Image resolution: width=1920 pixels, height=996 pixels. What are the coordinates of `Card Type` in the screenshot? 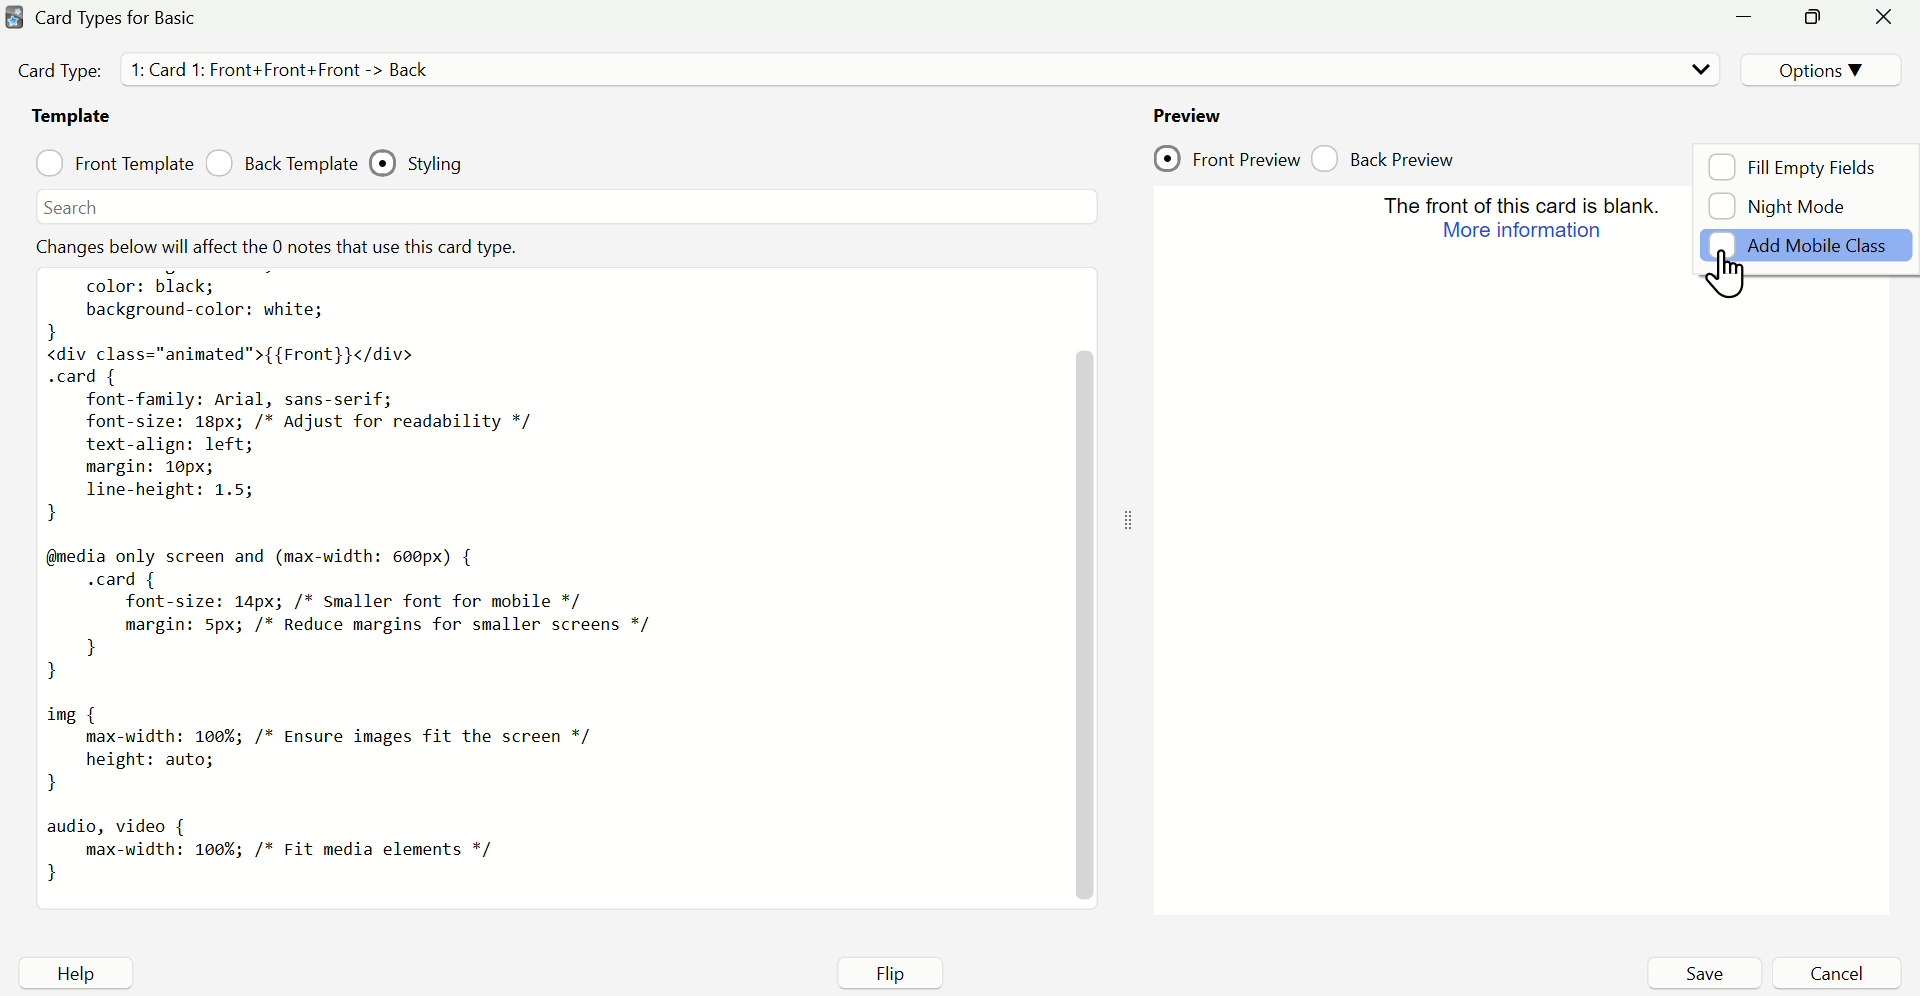 It's located at (258, 71).